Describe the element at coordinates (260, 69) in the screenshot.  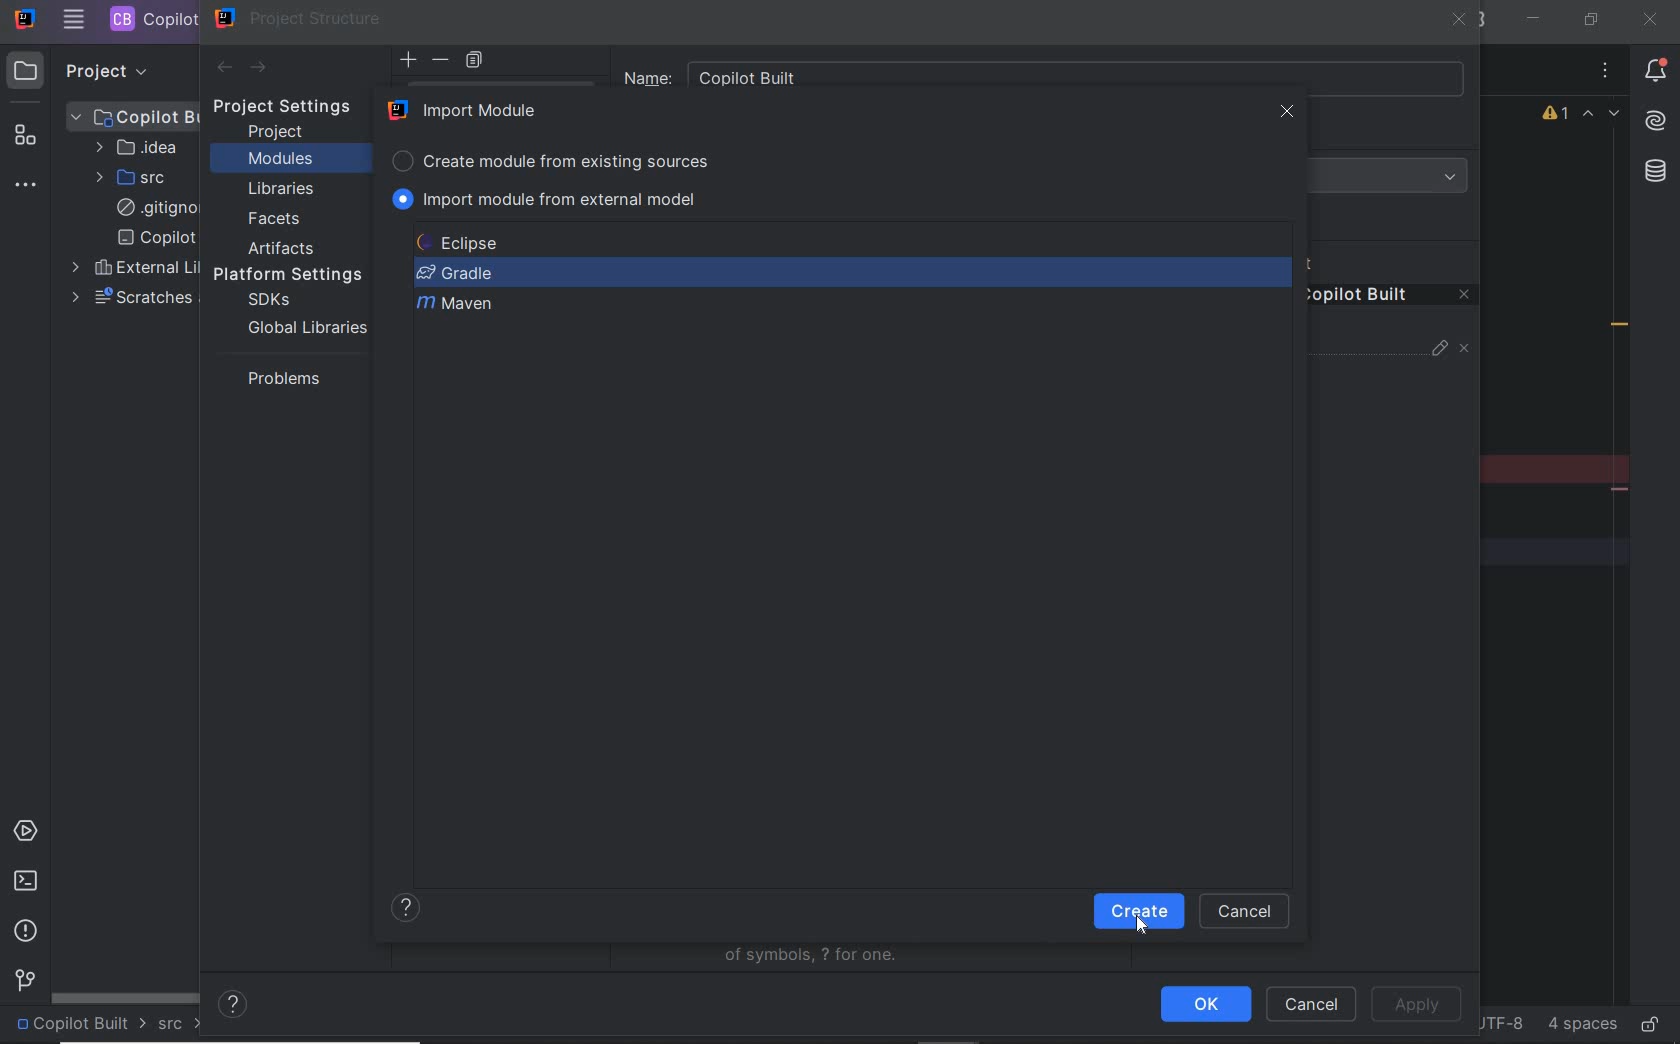
I see `next` at that location.